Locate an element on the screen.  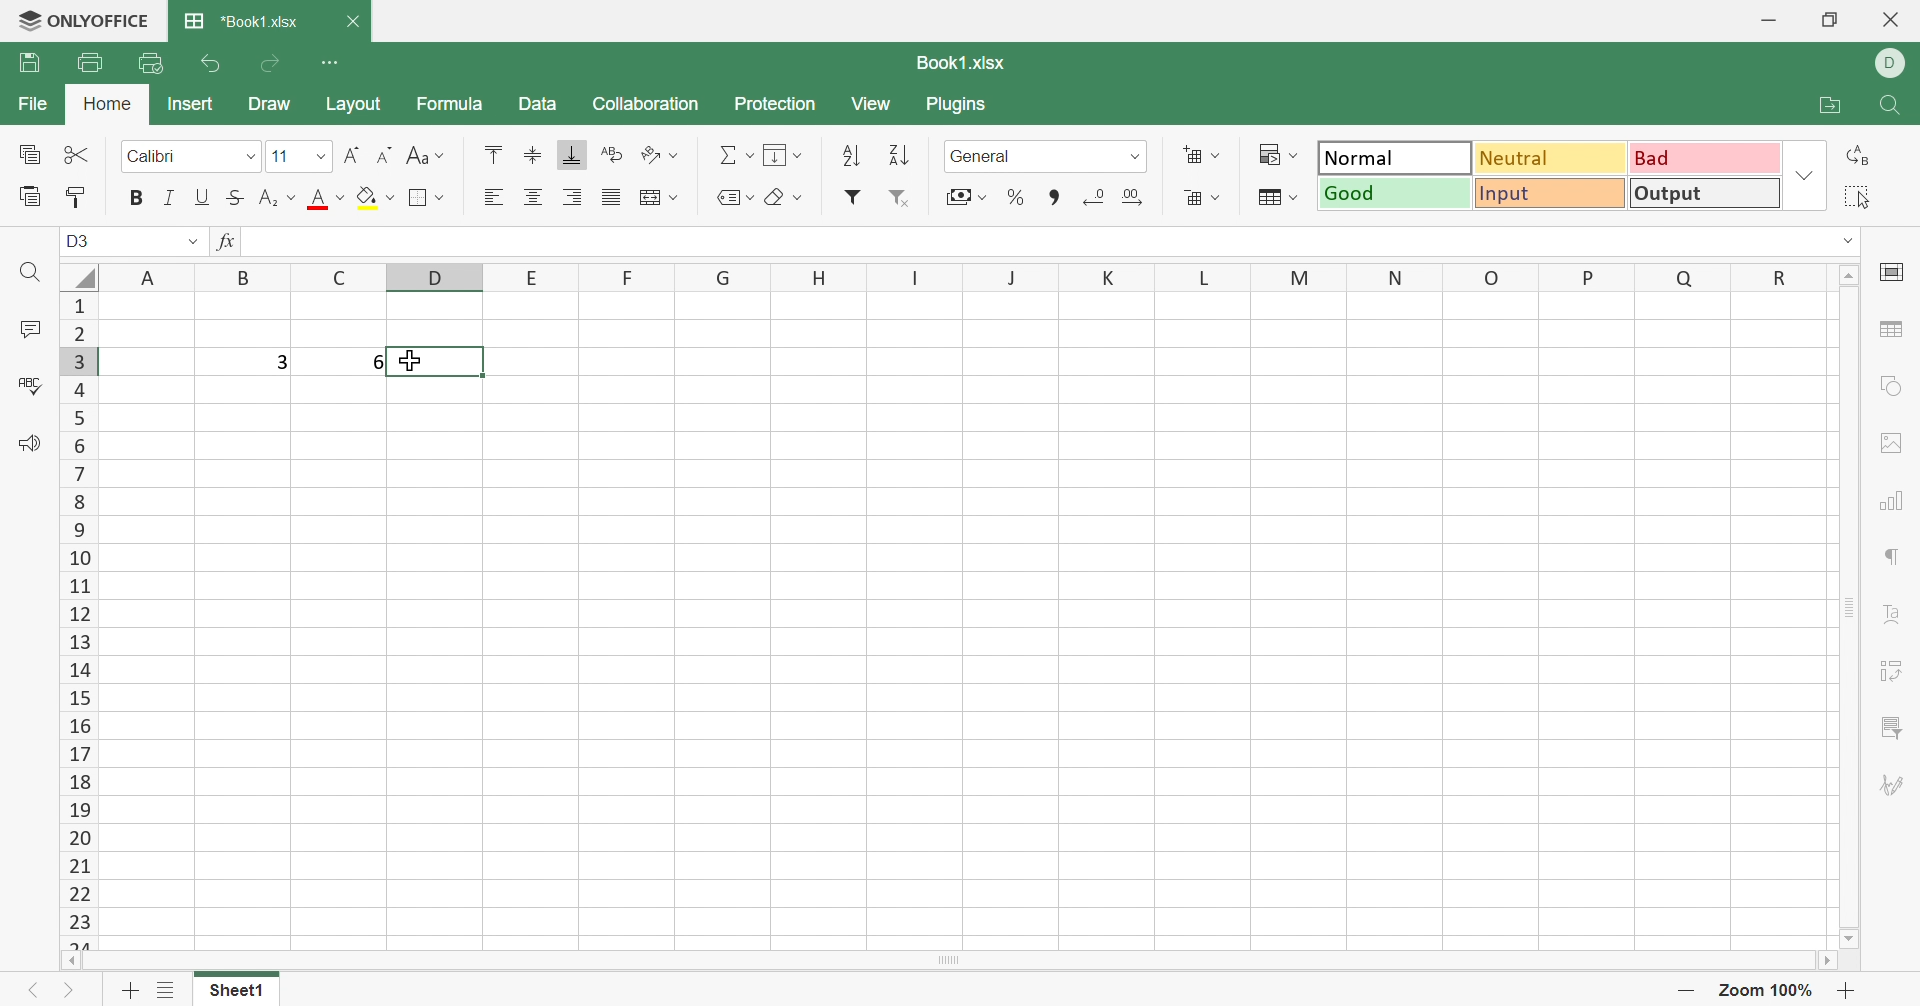
Italic is located at coordinates (171, 200).